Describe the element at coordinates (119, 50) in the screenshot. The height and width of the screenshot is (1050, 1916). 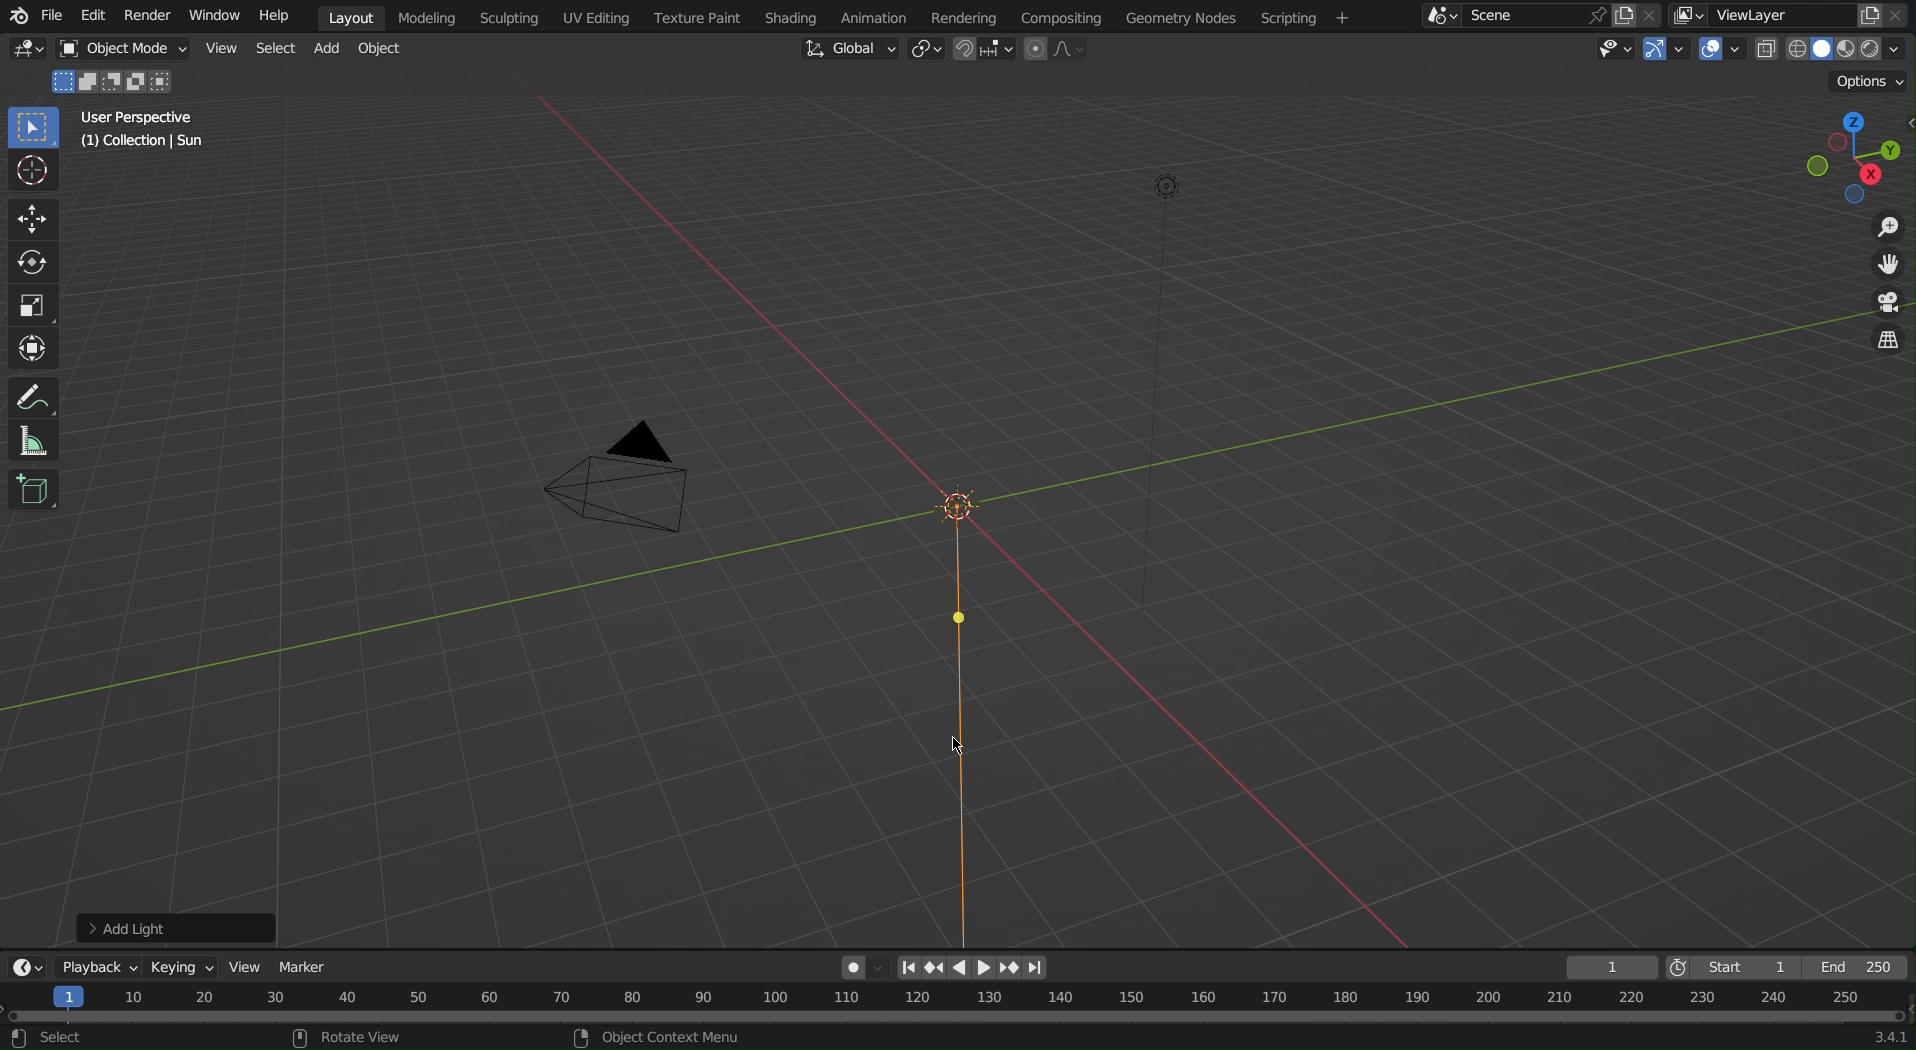
I see `Object Mode` at that location.